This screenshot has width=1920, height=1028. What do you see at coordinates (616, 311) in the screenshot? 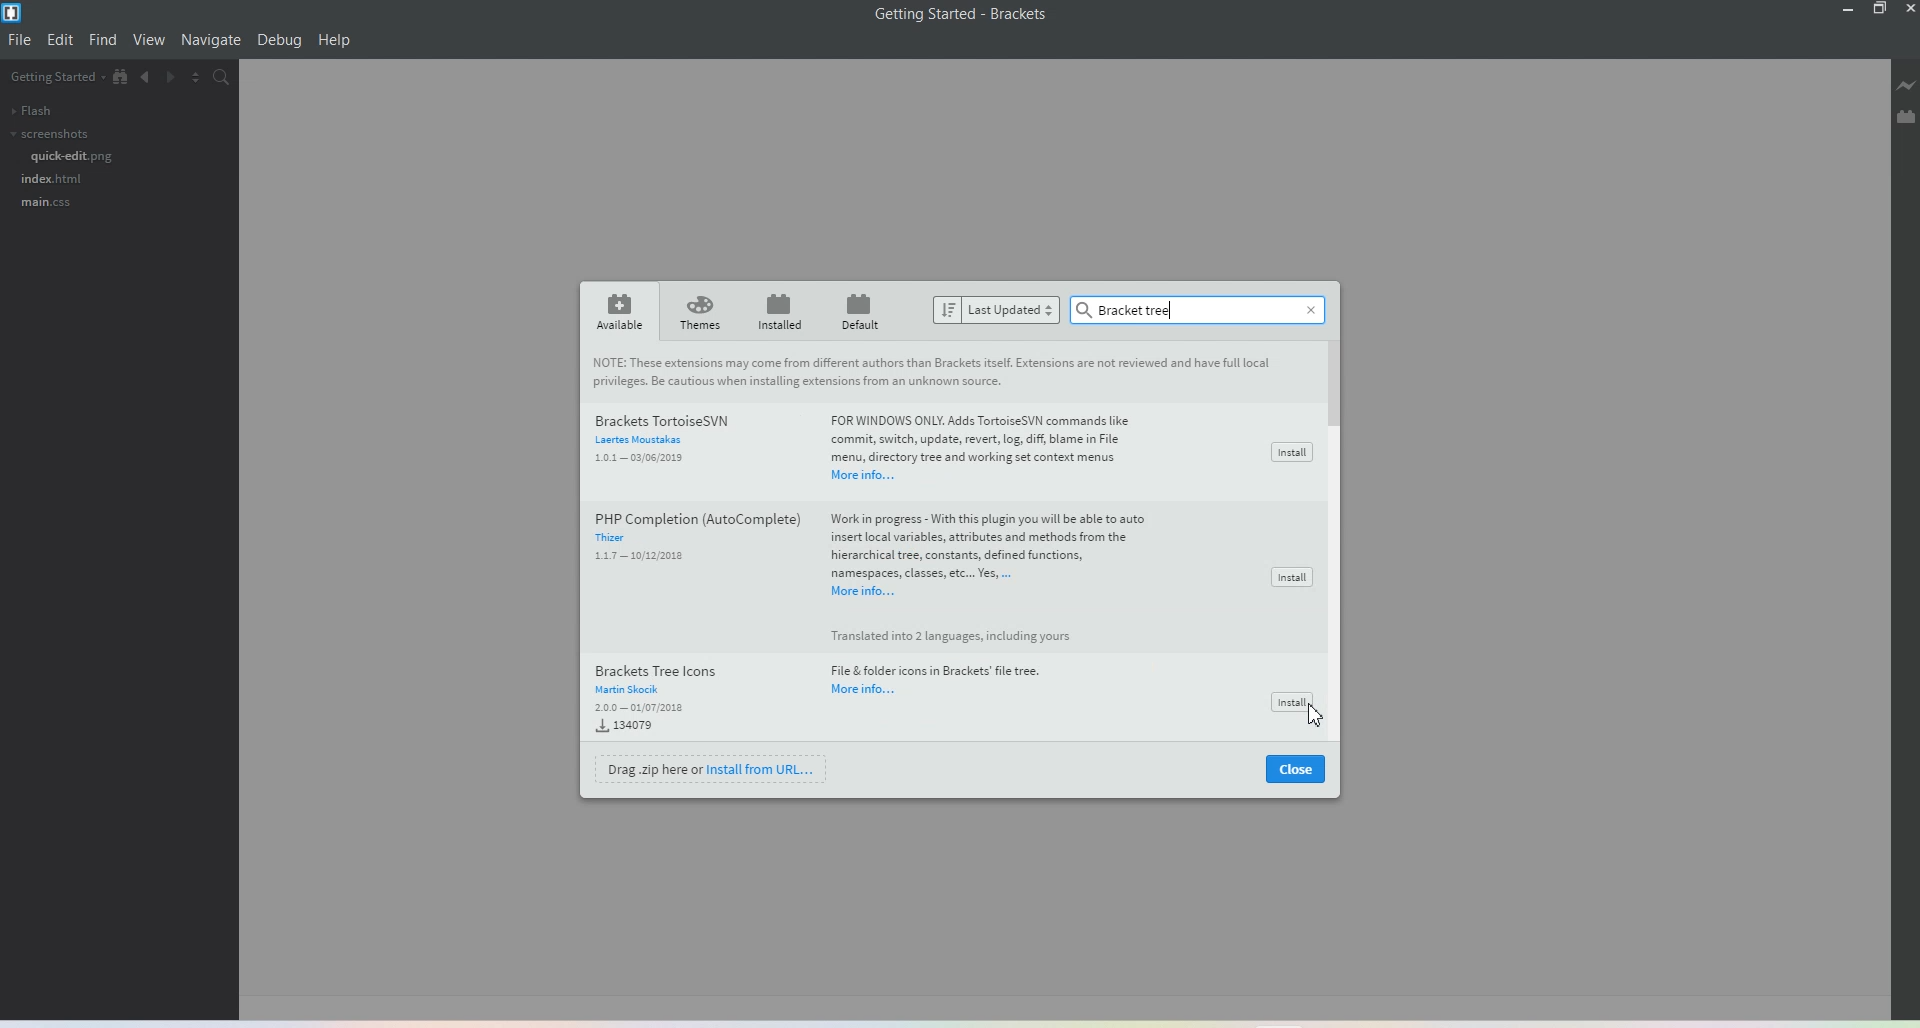
I see `Available` at bounding box center [616, 311].